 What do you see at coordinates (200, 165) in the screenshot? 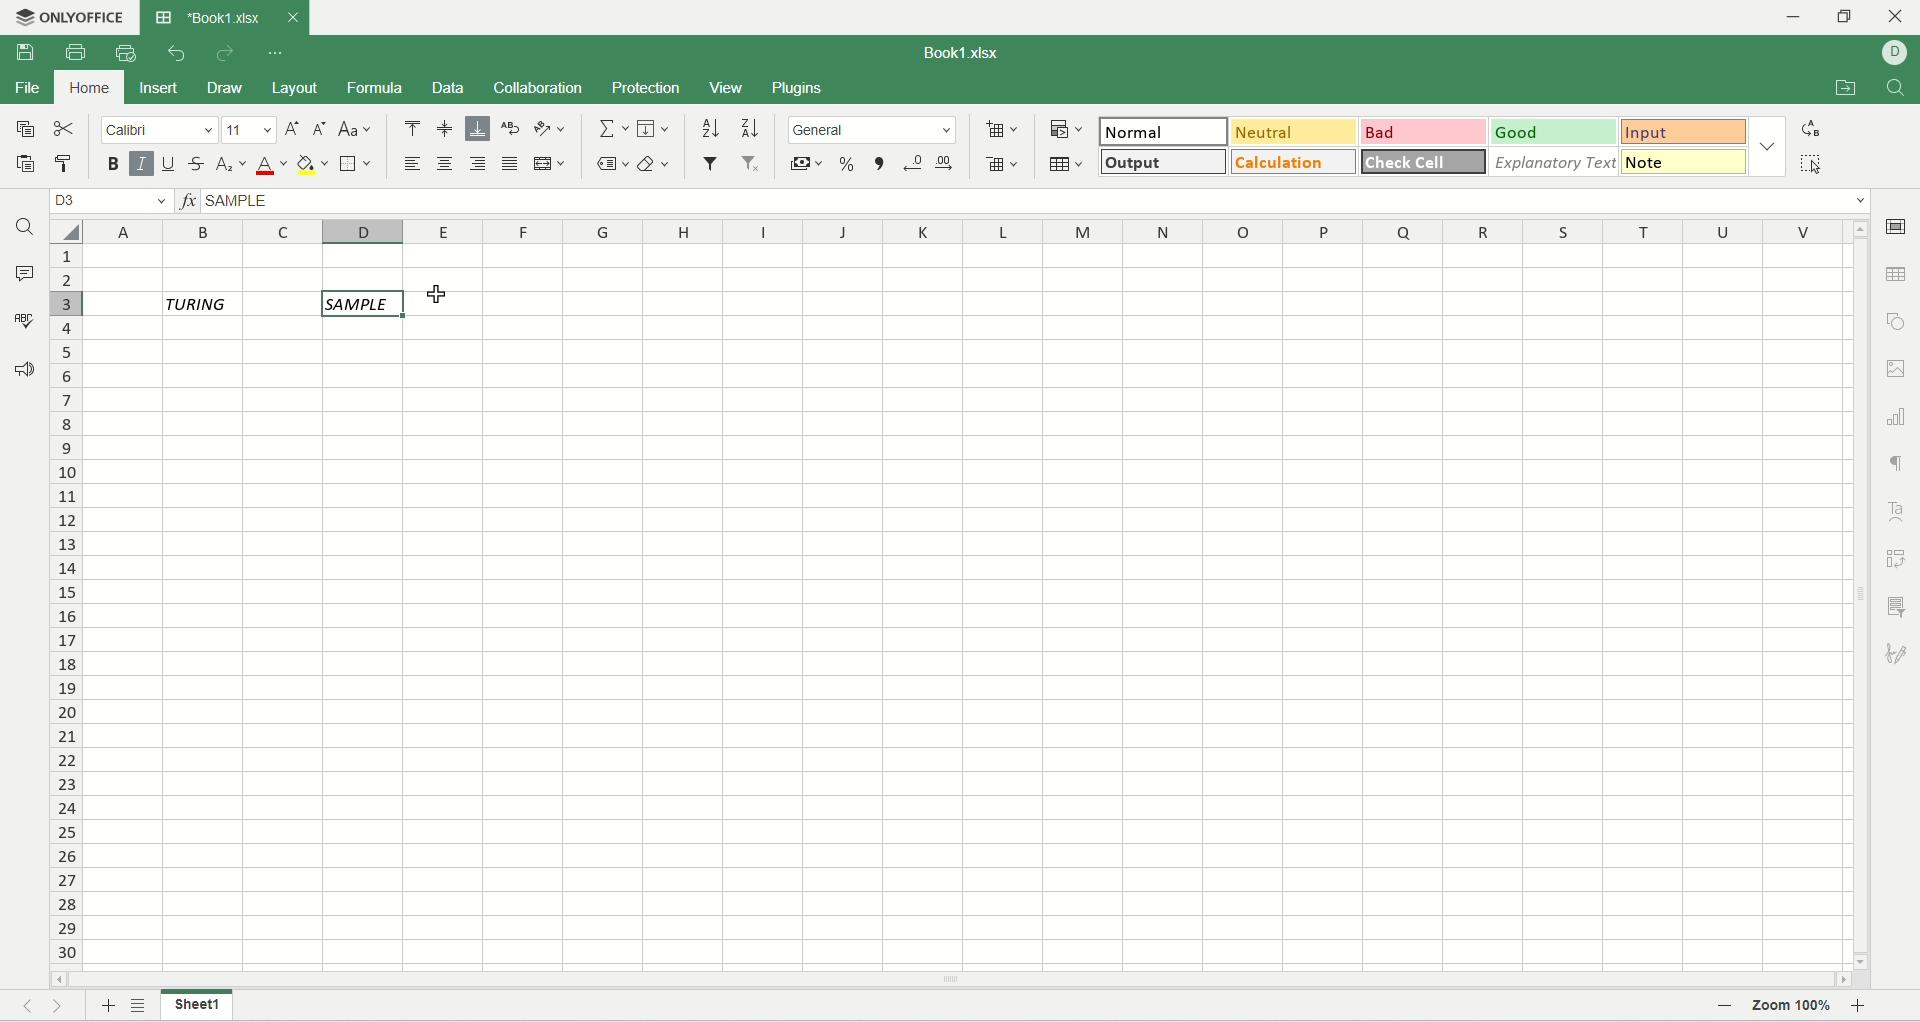
I see `strikethrough` at bounding box center [200, 165].